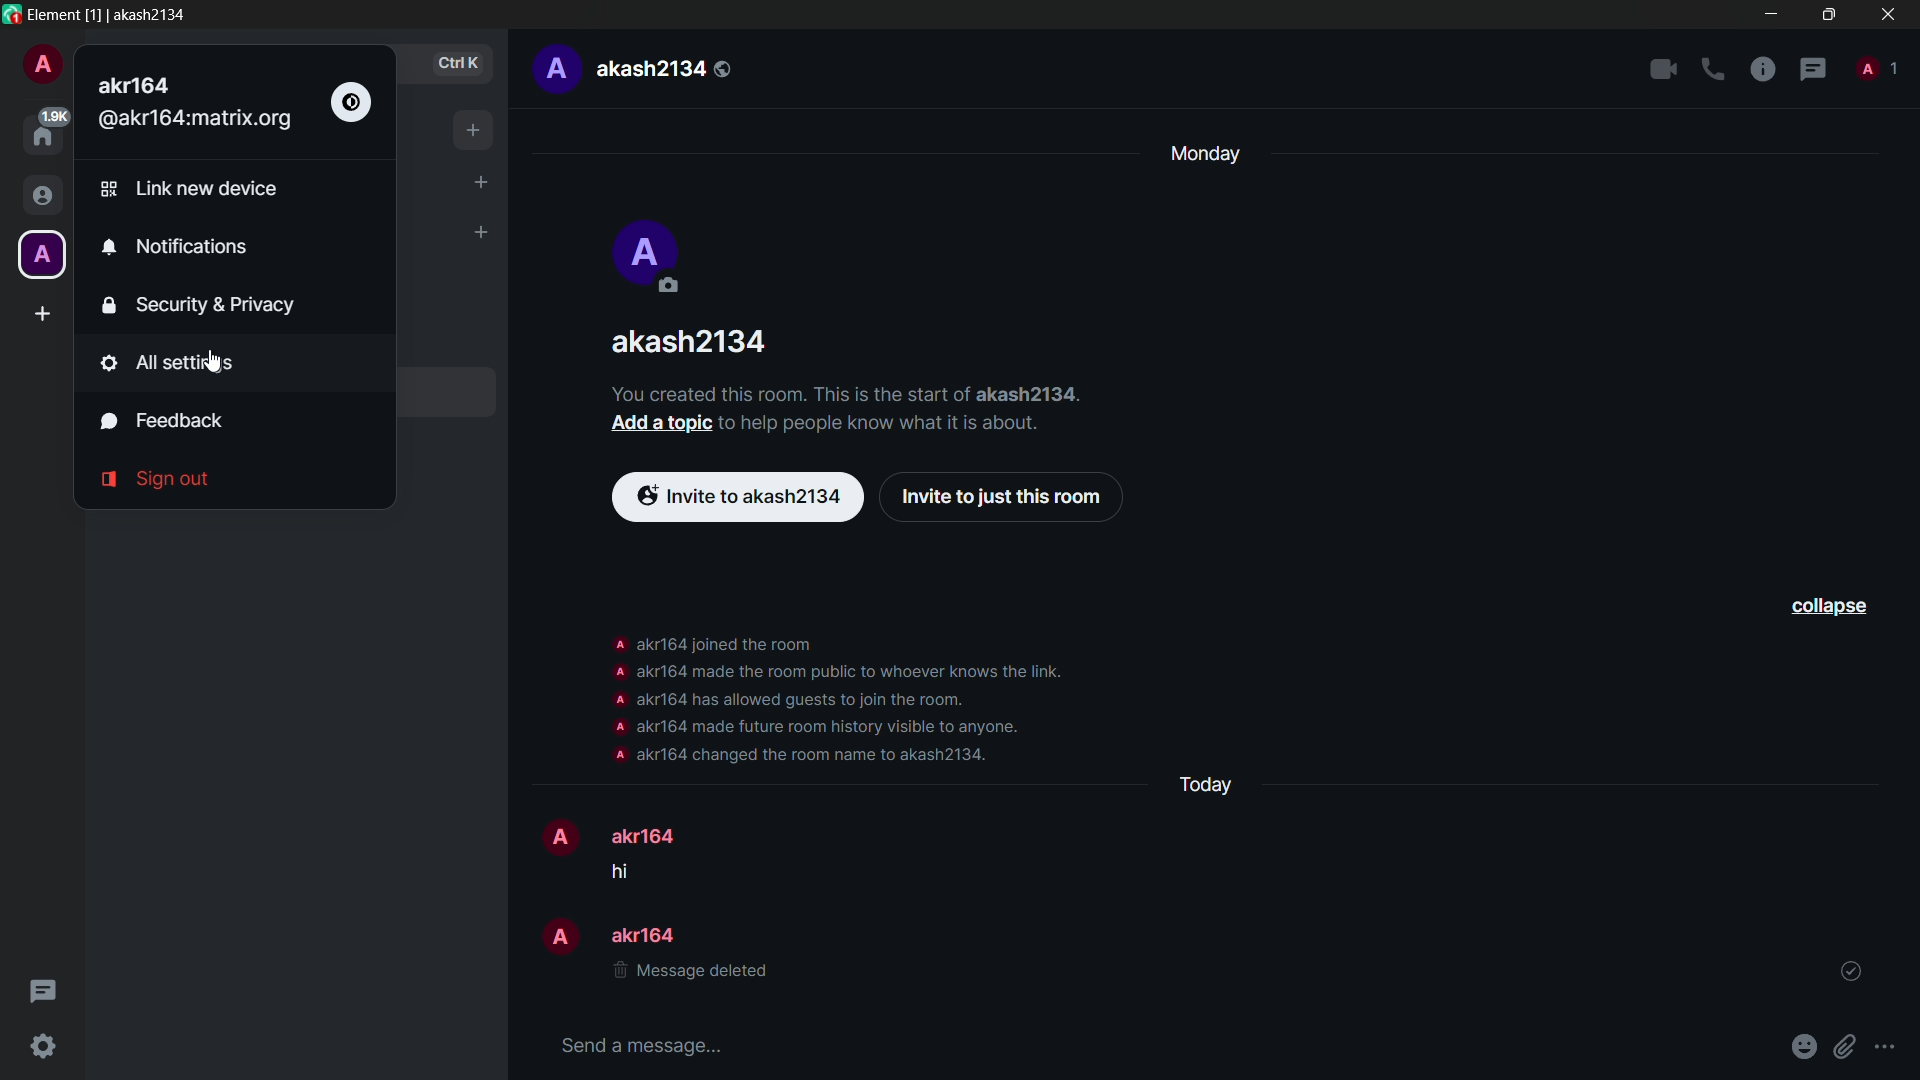  I want to click on collapse, so click(1827, 606).